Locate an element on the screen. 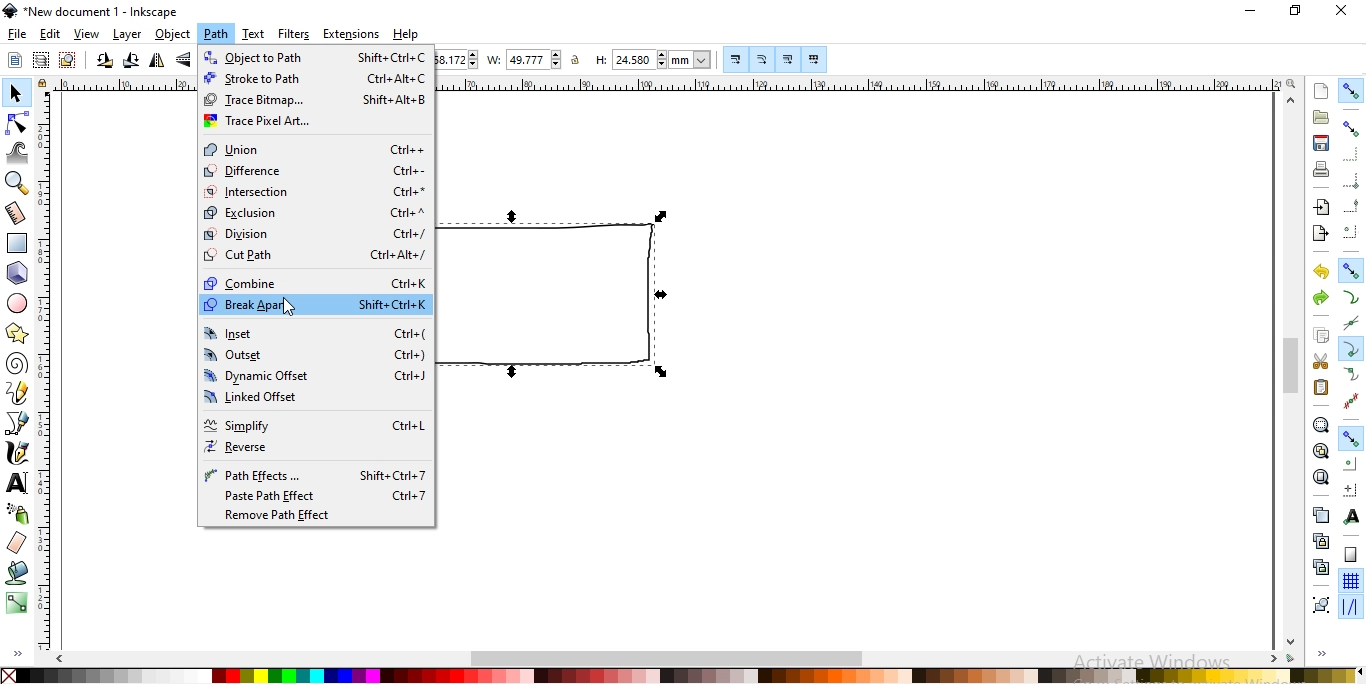 The image size is (1366, 684). view is located at coordinates (86, 35).